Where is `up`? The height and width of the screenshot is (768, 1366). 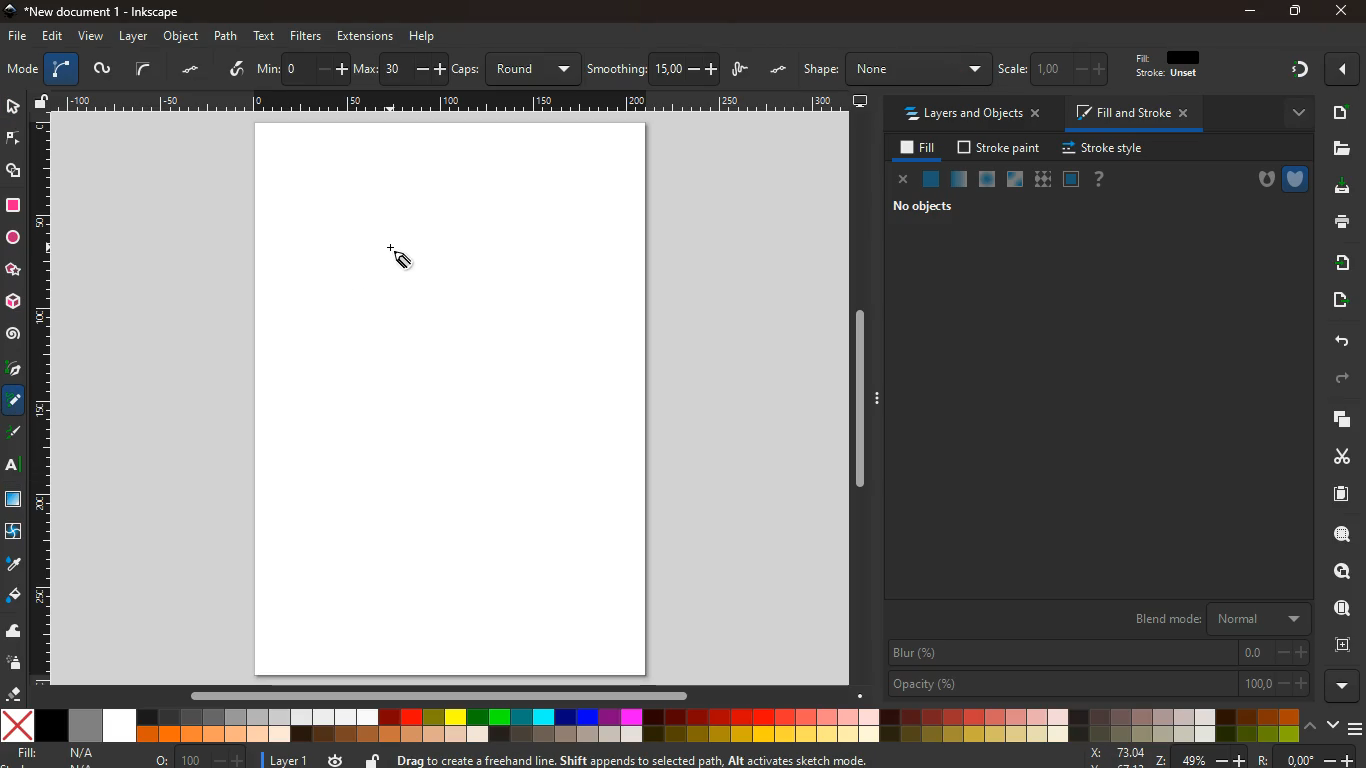 up is located at coordinates (1312, 724).